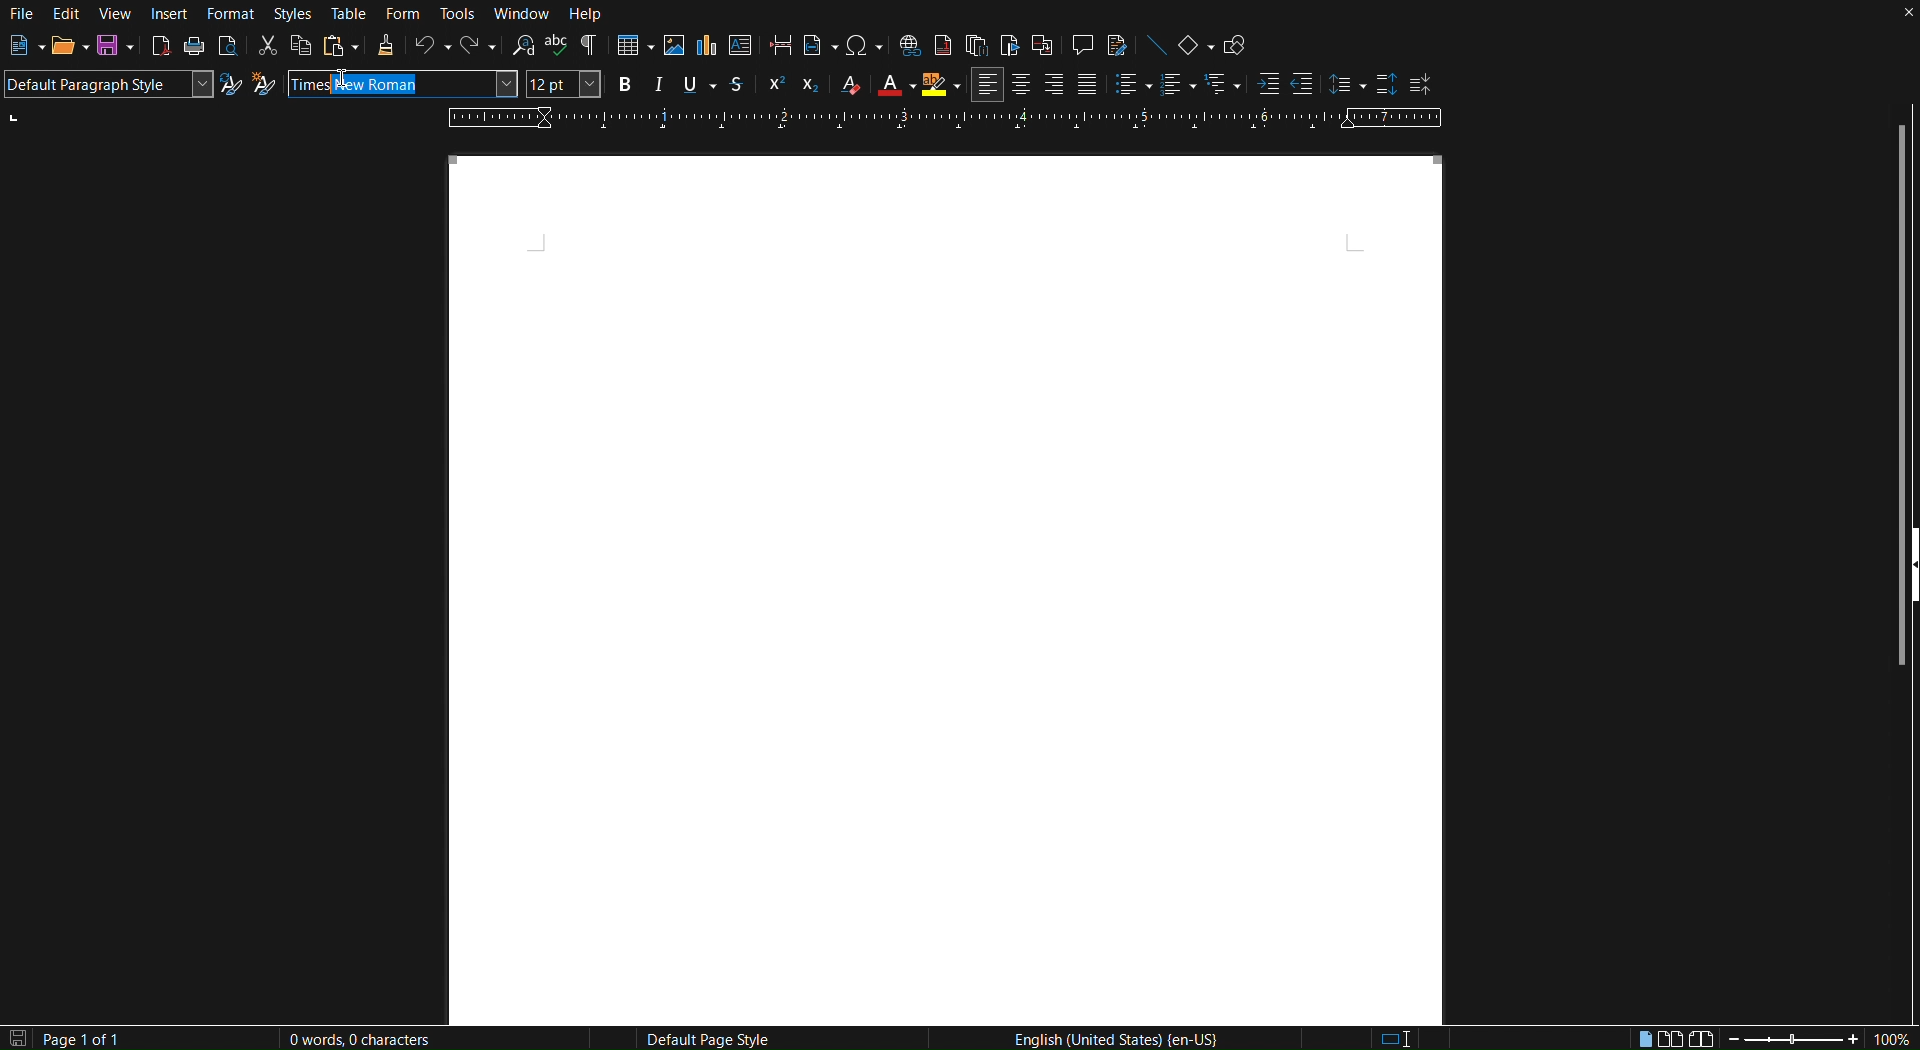 The height and width of the screenshot is (1050, 1920). Describe the element at coordinates (560, 49) in the screenshot. I see `Check spelling` at that location.